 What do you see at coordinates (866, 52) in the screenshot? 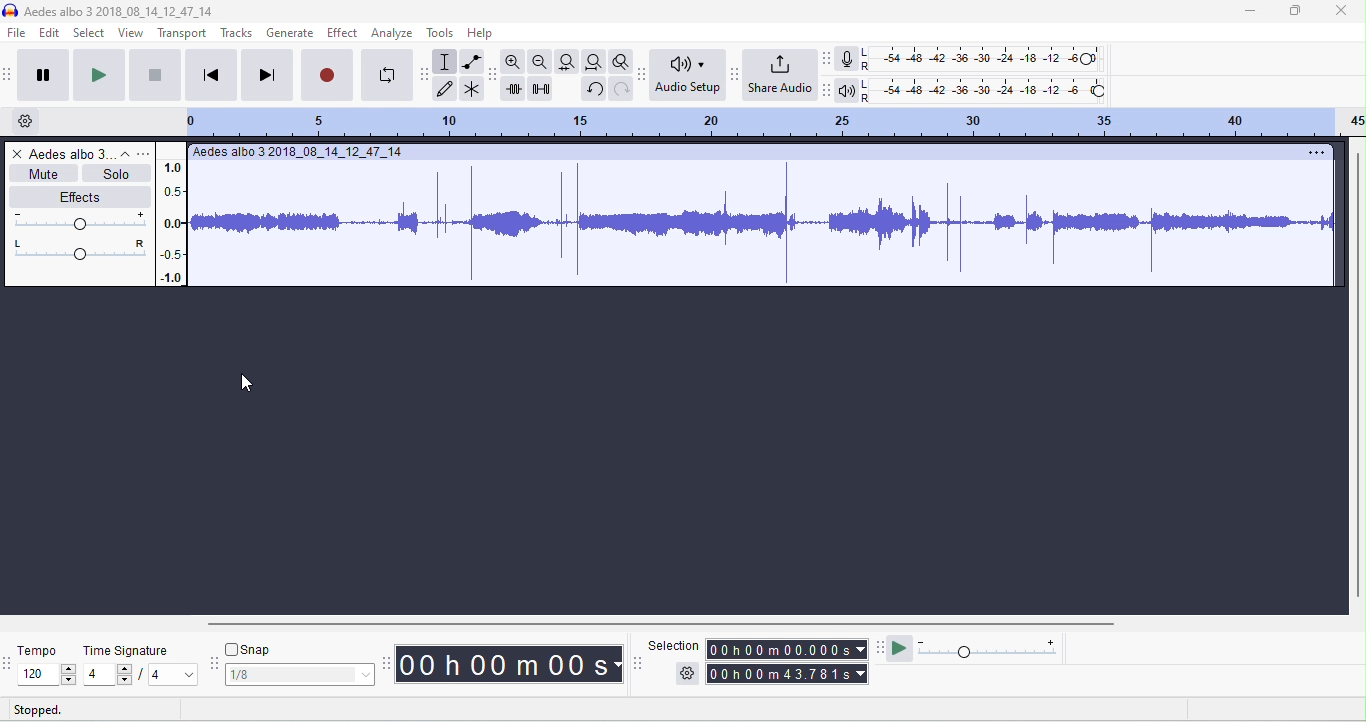
I see `L` at bounding box center [866, 52].